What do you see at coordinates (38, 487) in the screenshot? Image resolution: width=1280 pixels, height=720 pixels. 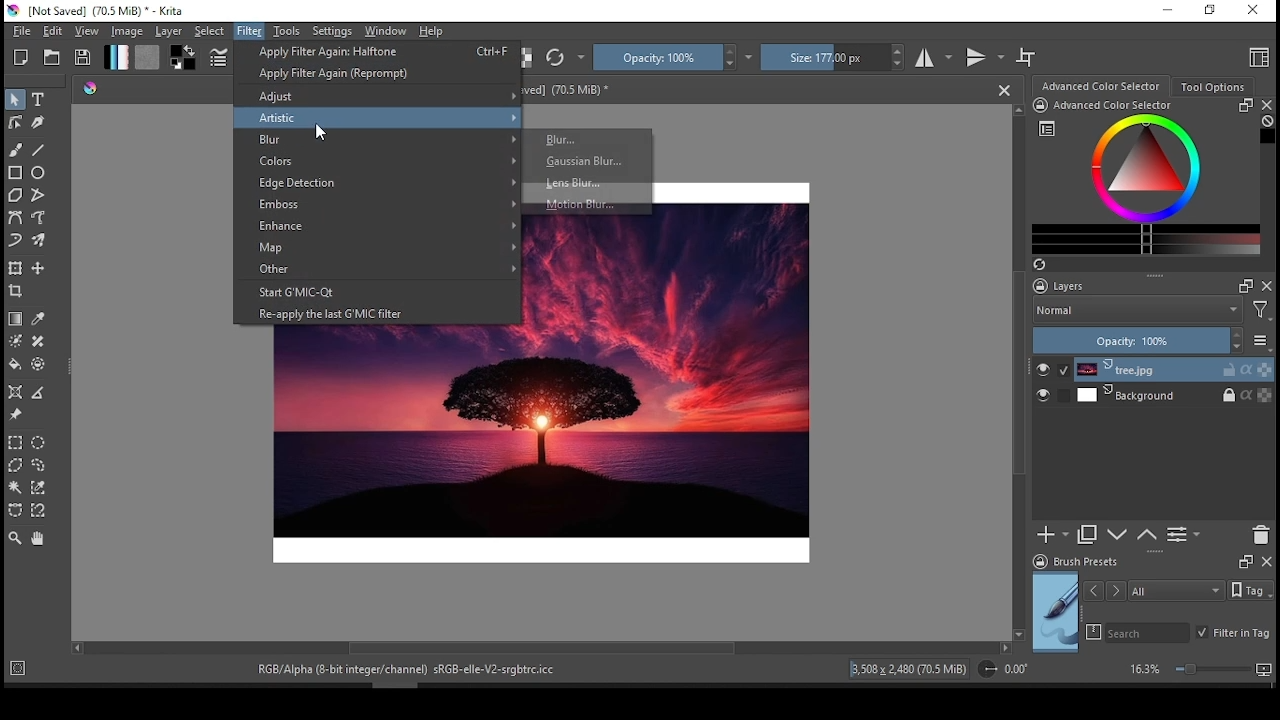 I see `similar color selection tool` at bounding box center [38, 487].